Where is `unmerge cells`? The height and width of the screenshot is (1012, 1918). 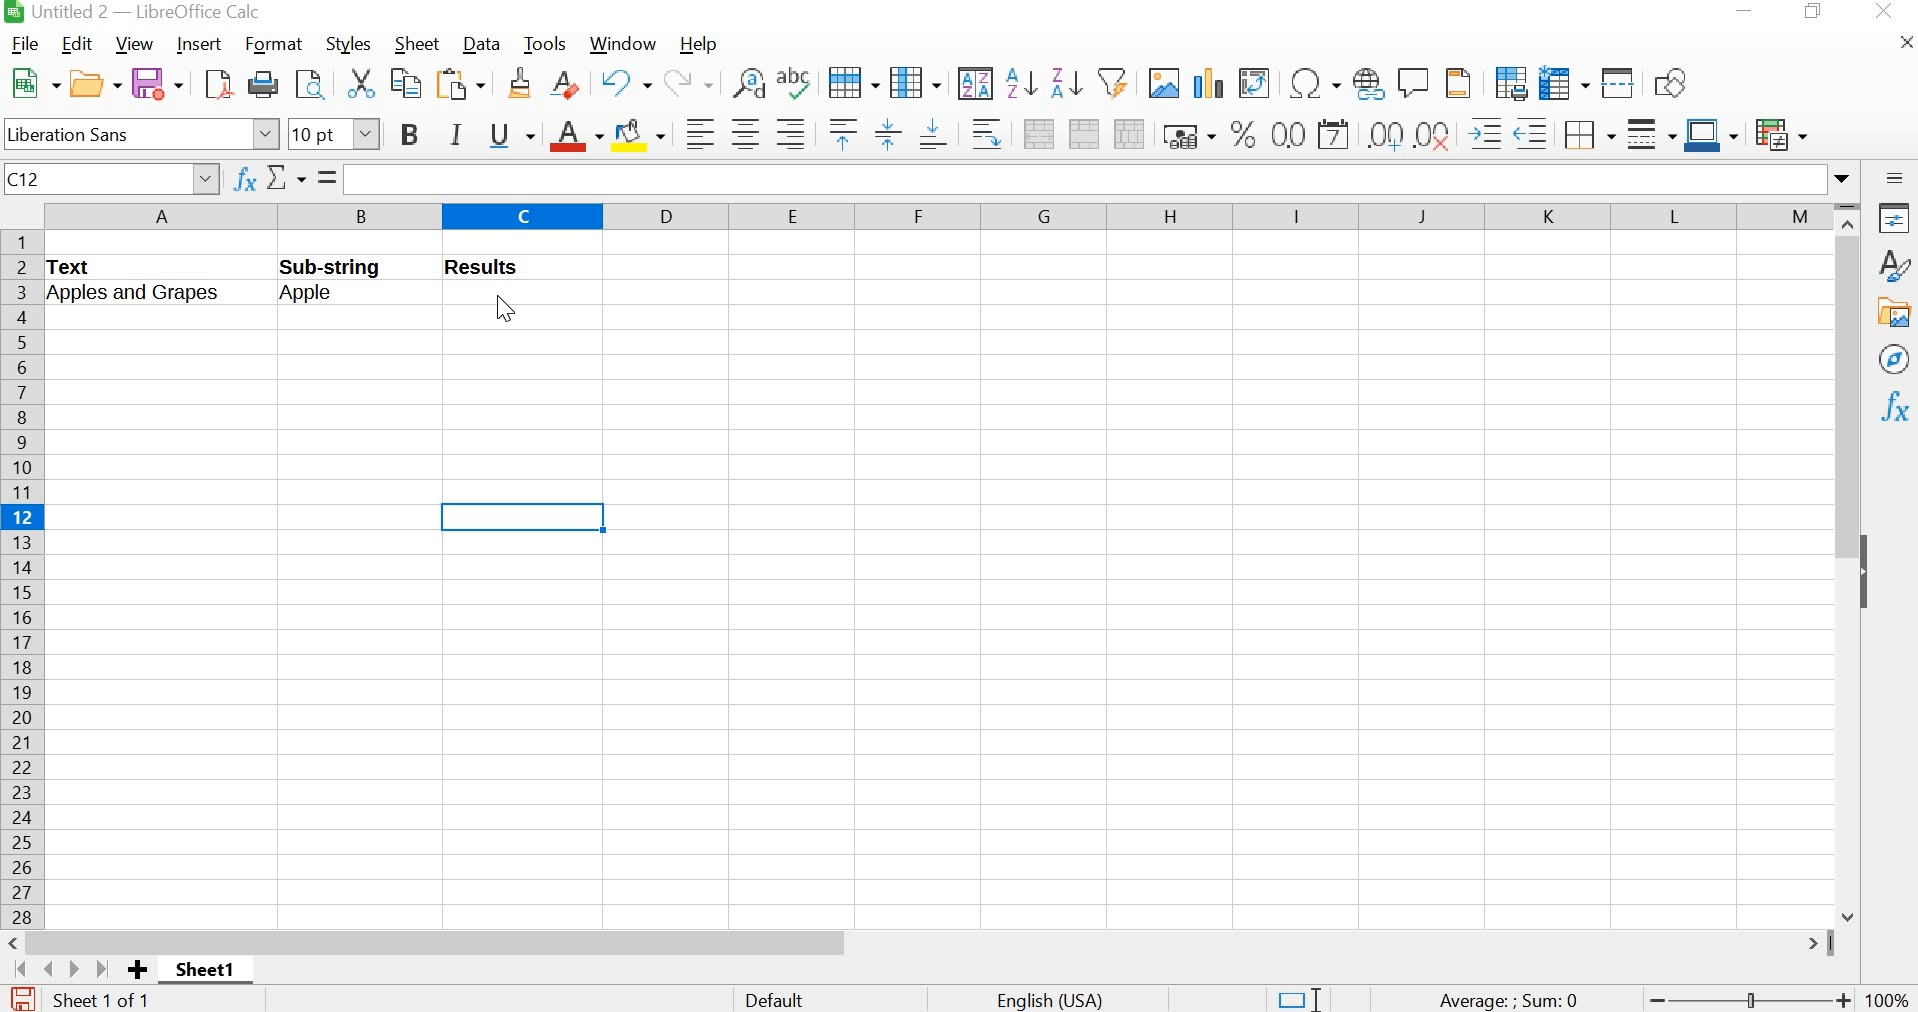 unmerge cells is located at coordinates (1130, 133).